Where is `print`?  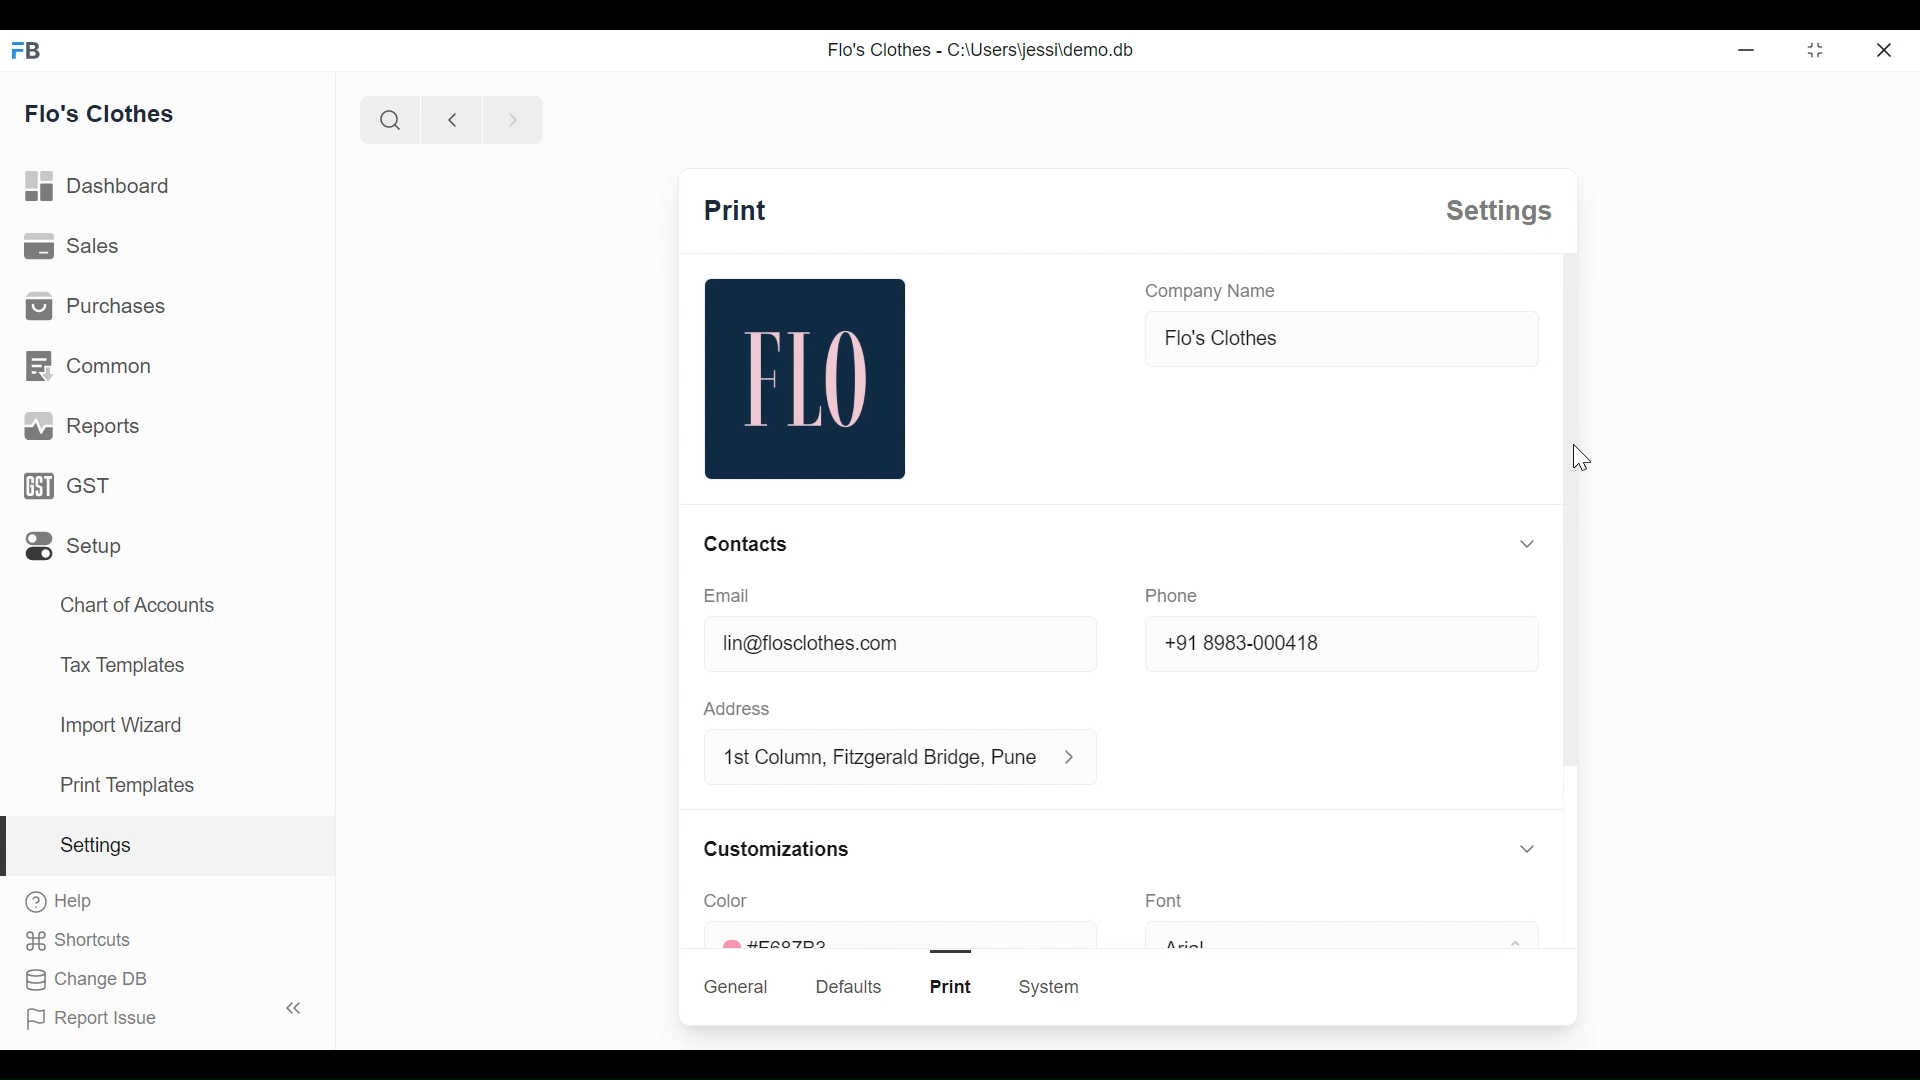
print is located at coordinates (952, 986).